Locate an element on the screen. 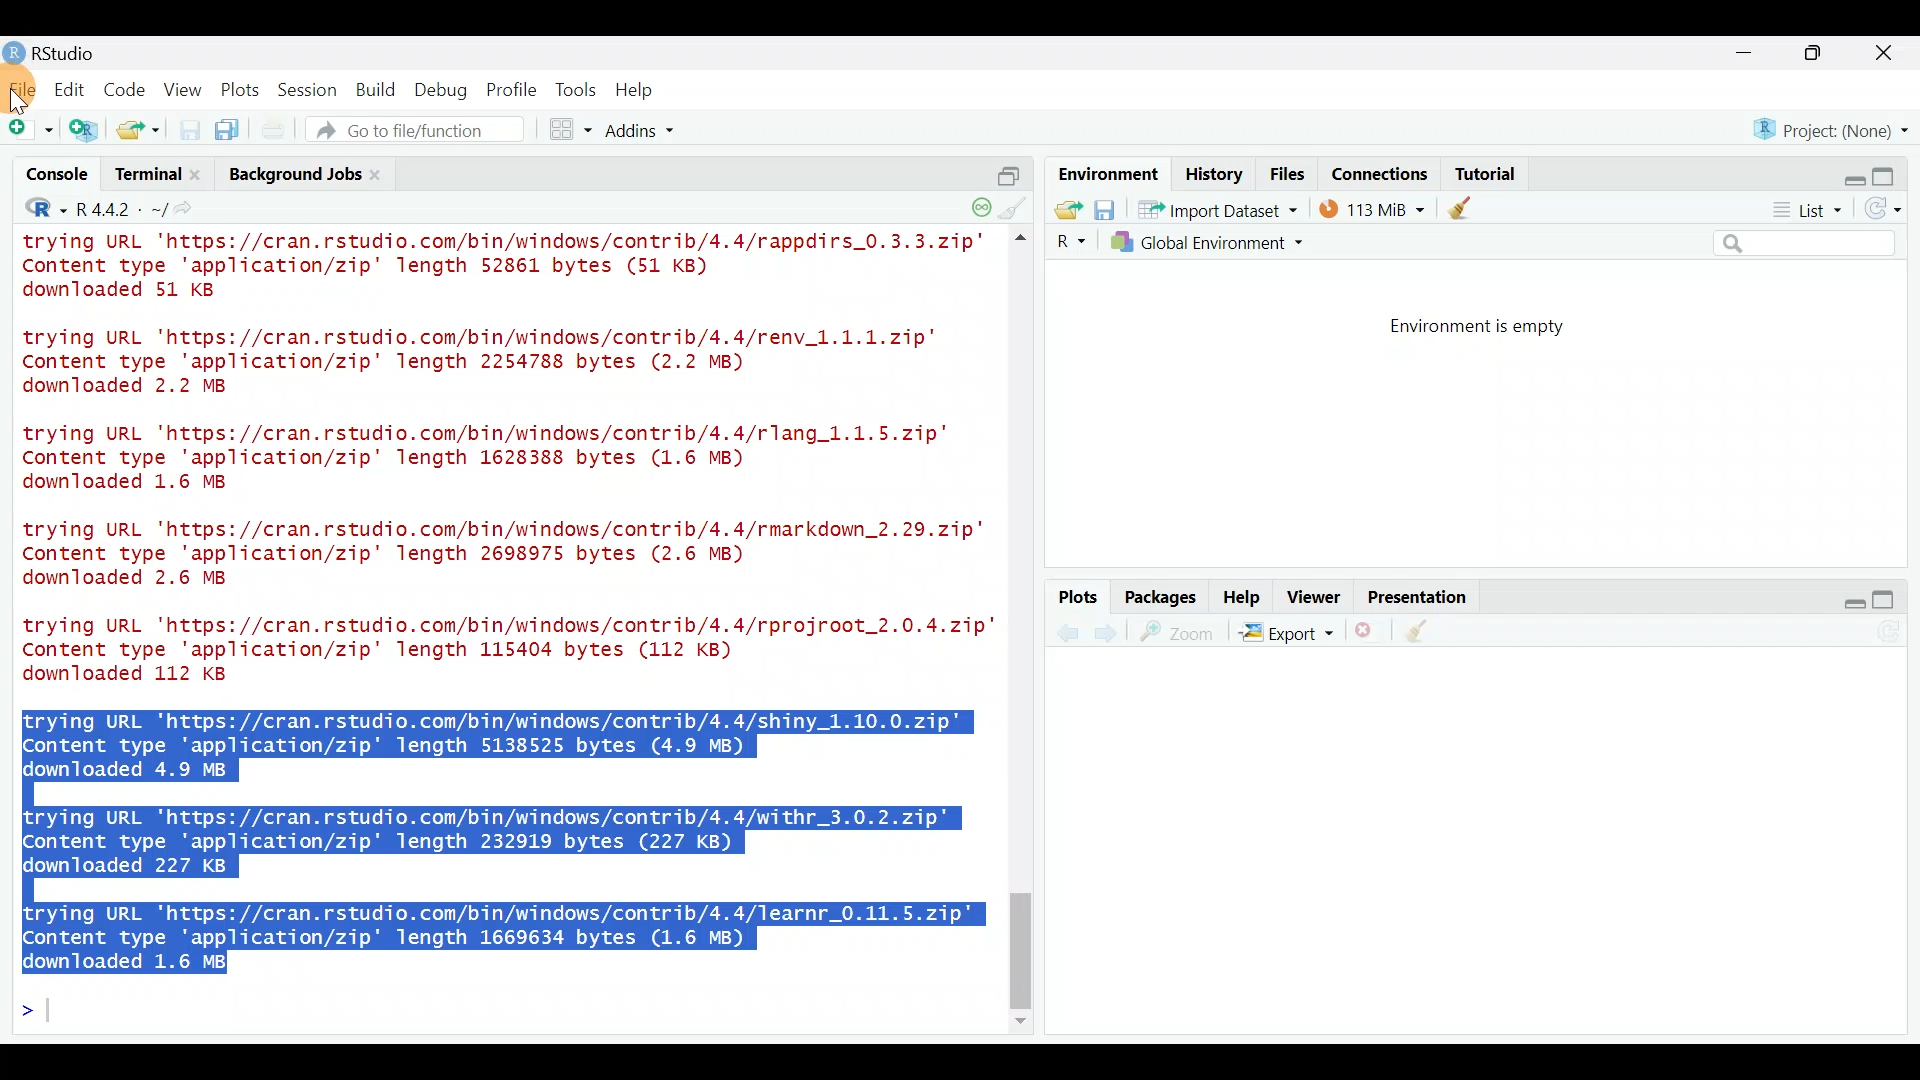 The image size is (1920, 1080). Close background jobs is located at coordinates (386, 174).